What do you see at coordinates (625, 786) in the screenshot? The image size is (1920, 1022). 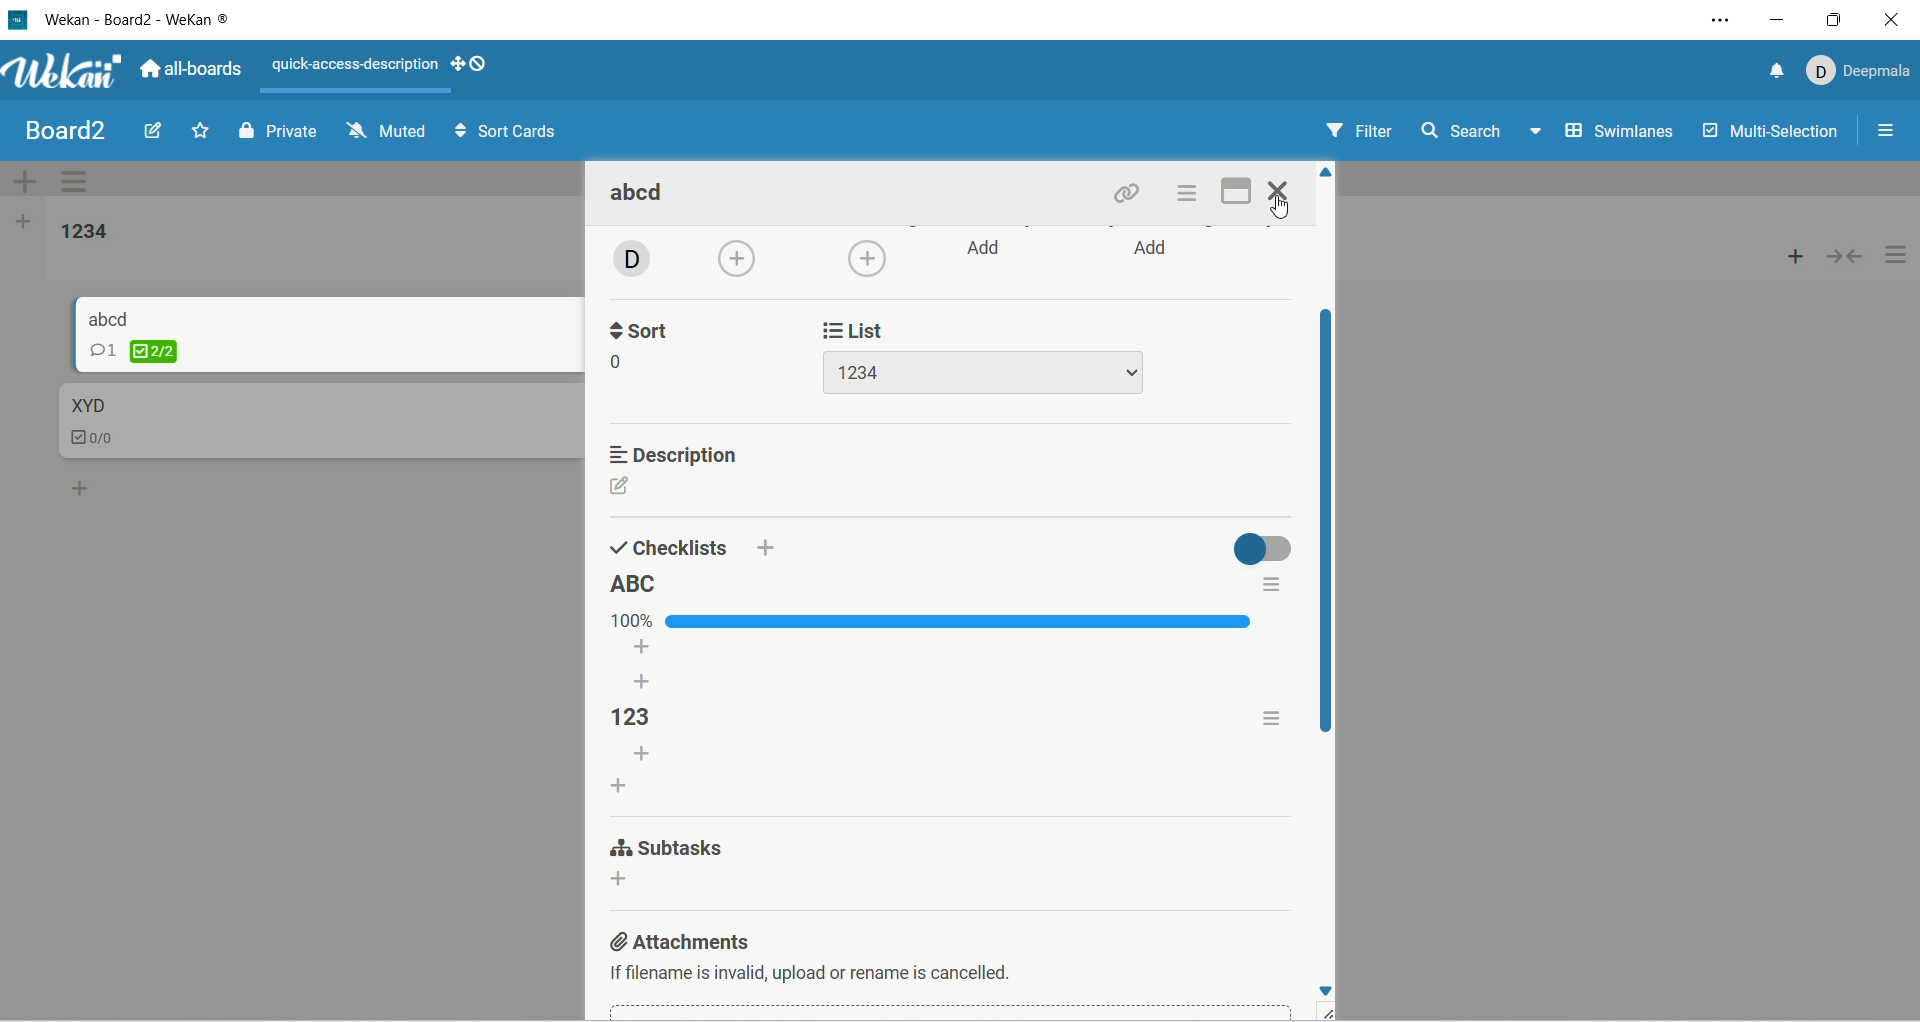 I see `add` at bounding box center [625, 786].